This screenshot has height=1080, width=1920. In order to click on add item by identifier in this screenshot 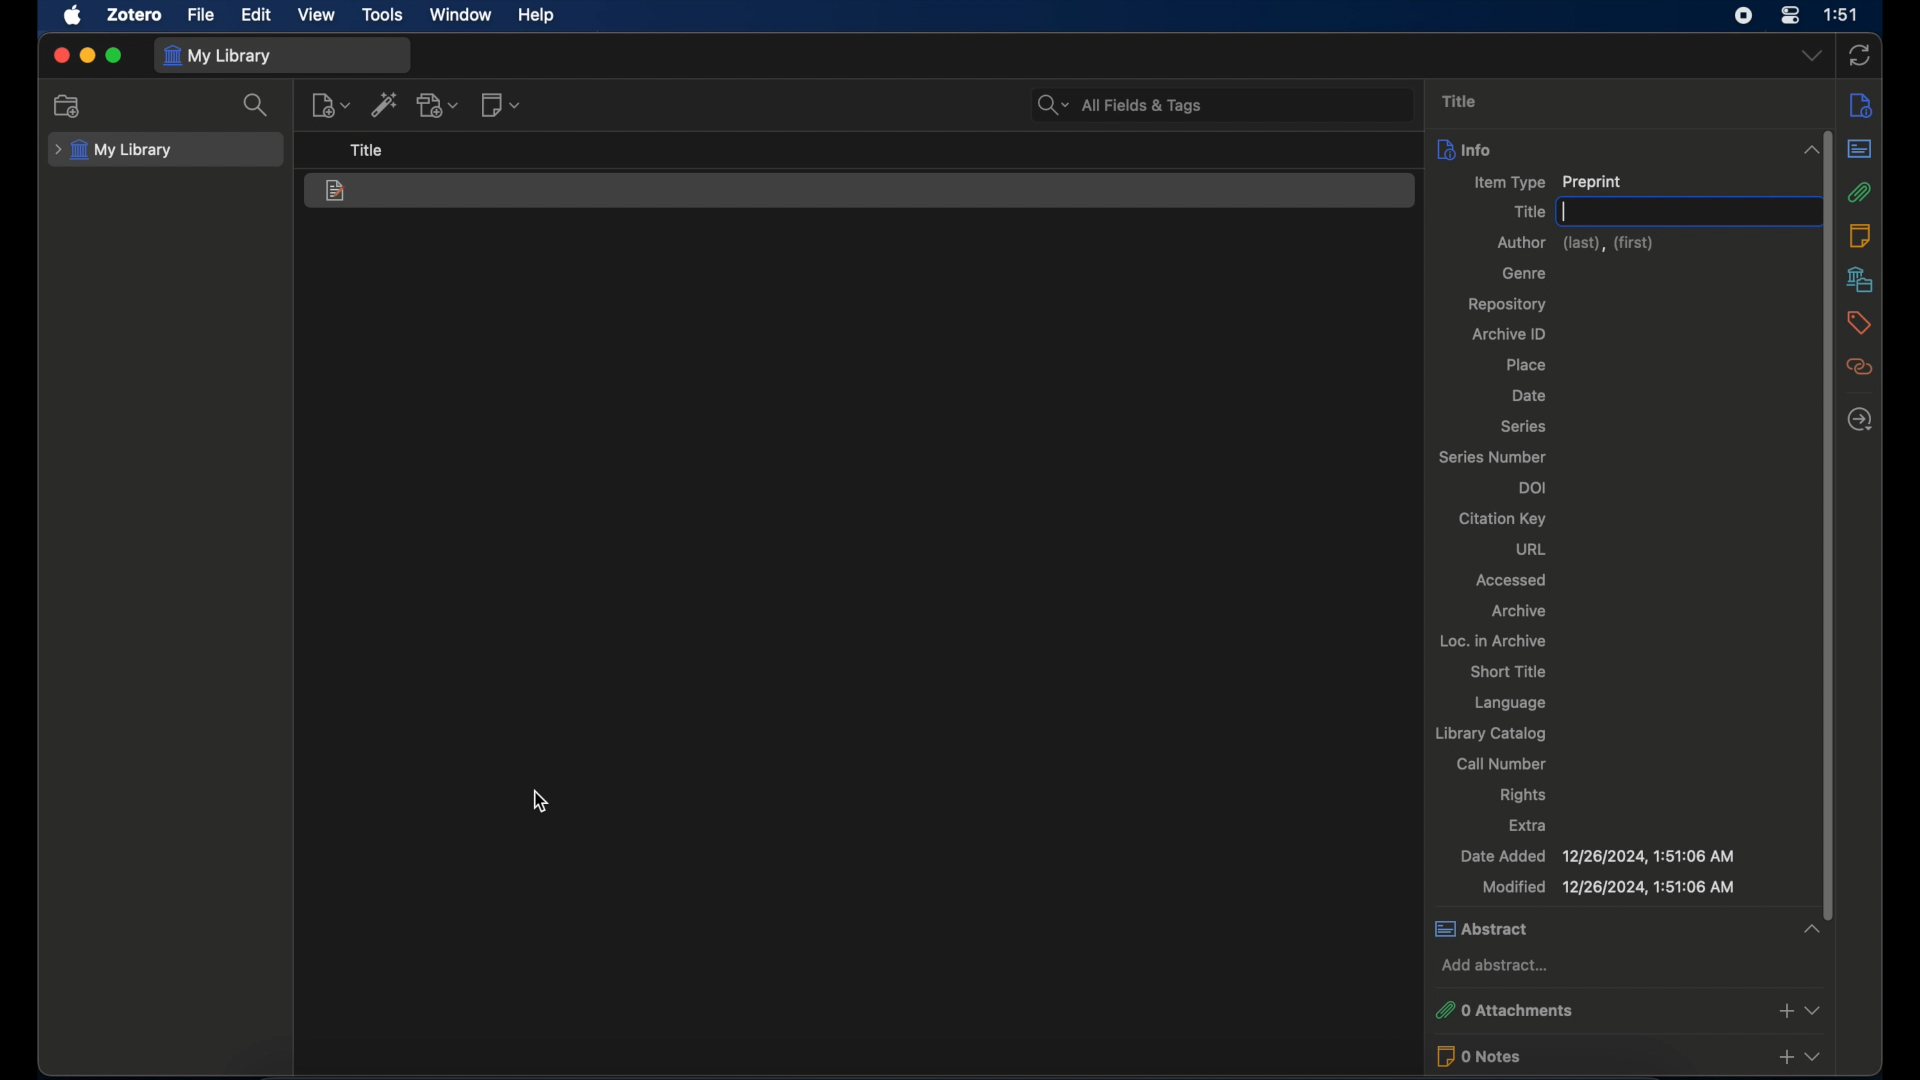, I will do `click(384, 104)`.